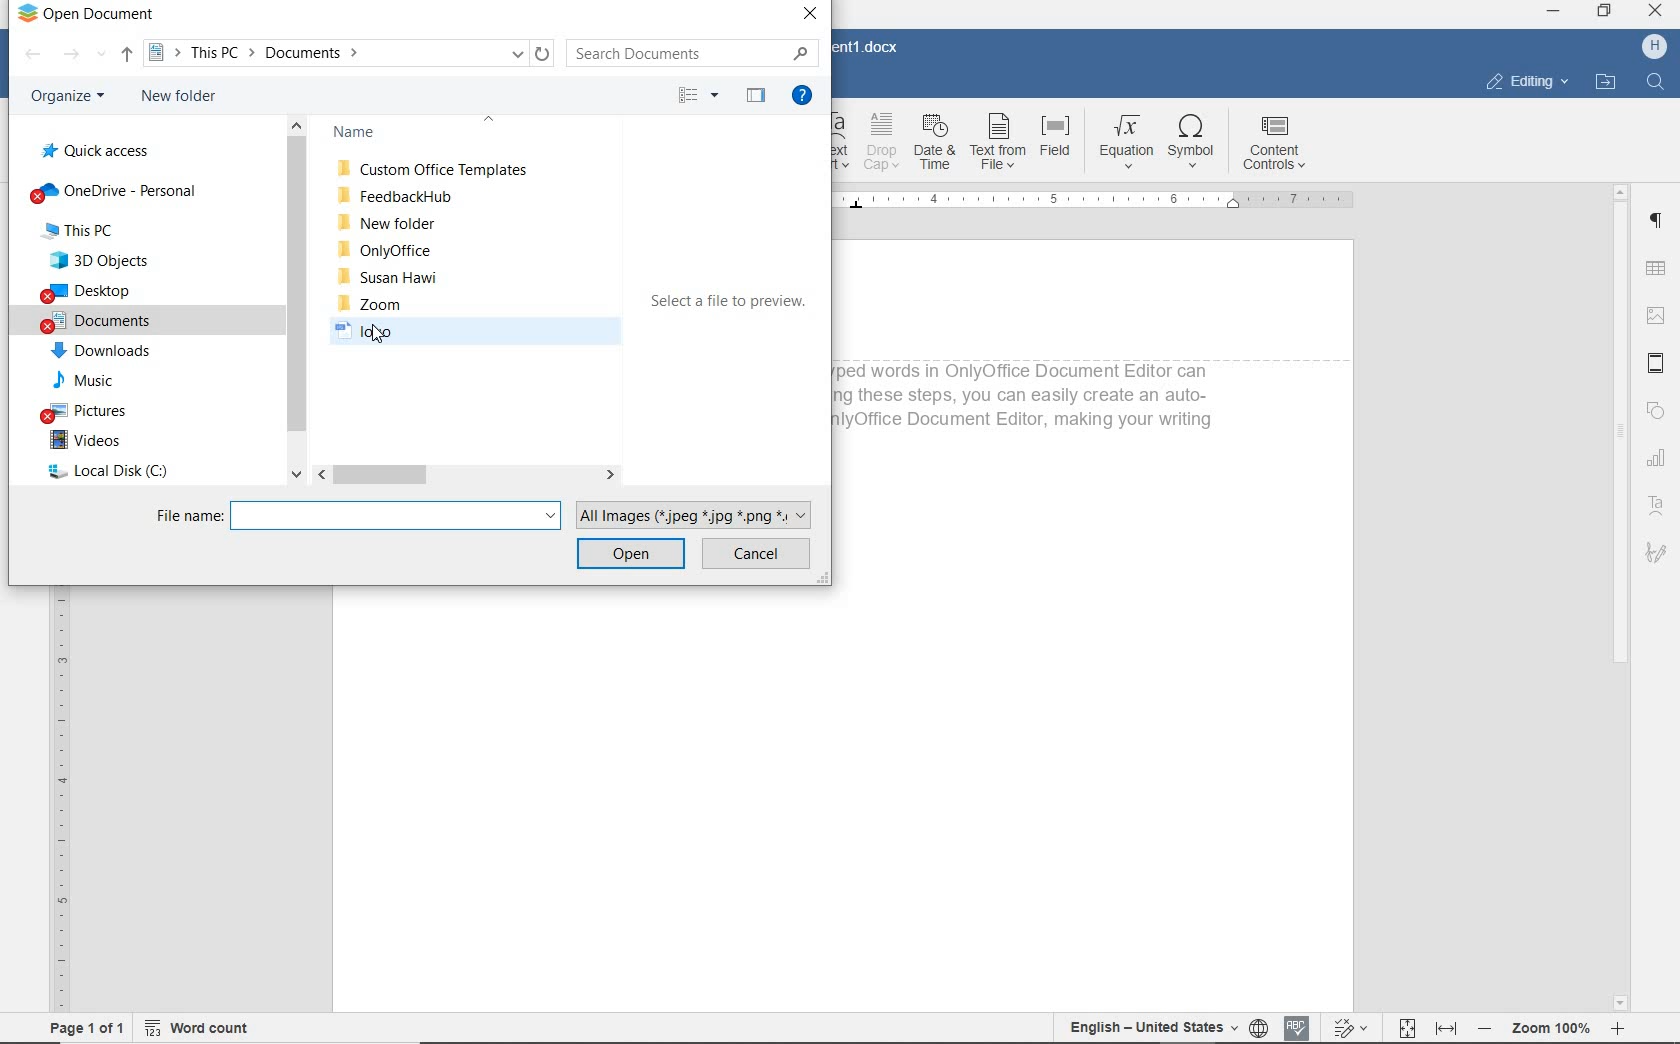  Describe the element at coordinates (297, 298) in the screenshot. I see `SCROLLBAR` at that location.